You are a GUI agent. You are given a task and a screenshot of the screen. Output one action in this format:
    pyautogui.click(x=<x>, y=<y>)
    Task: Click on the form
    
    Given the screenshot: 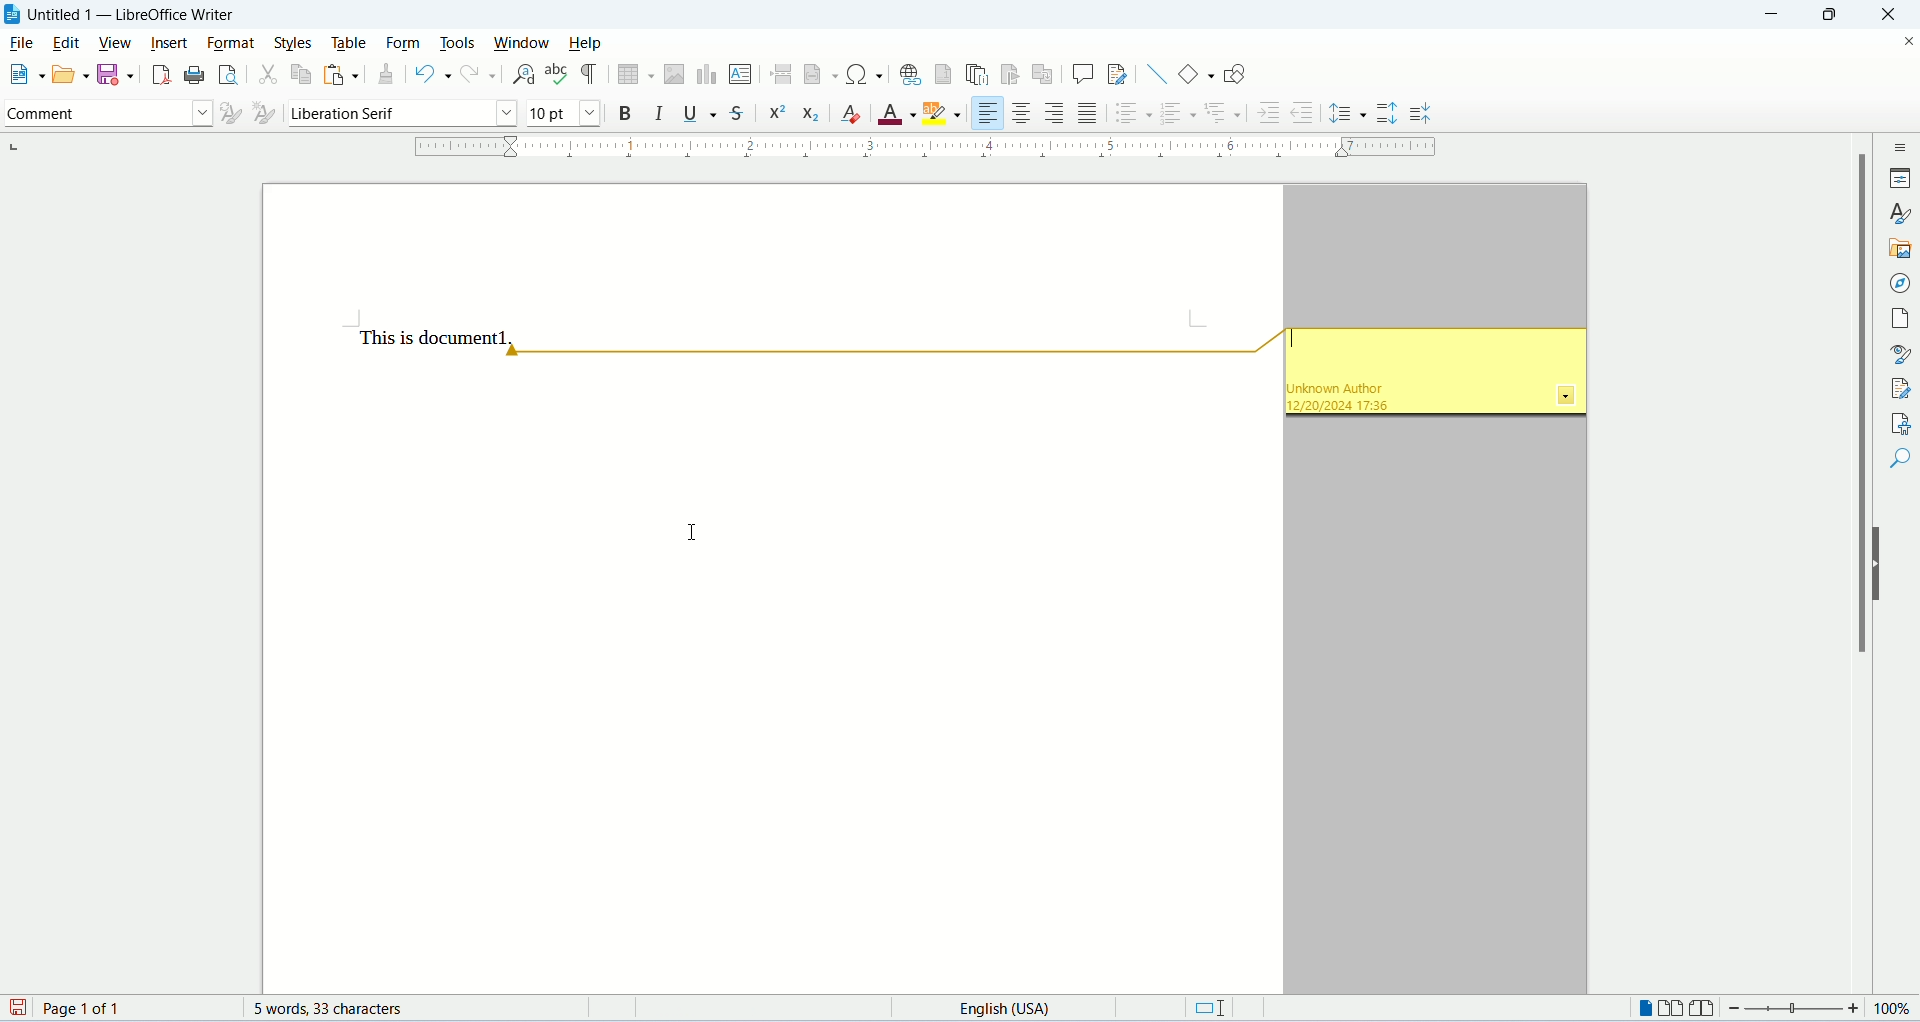 What is the action you would take?
    pyautogui.click(x=409, y=43)
    